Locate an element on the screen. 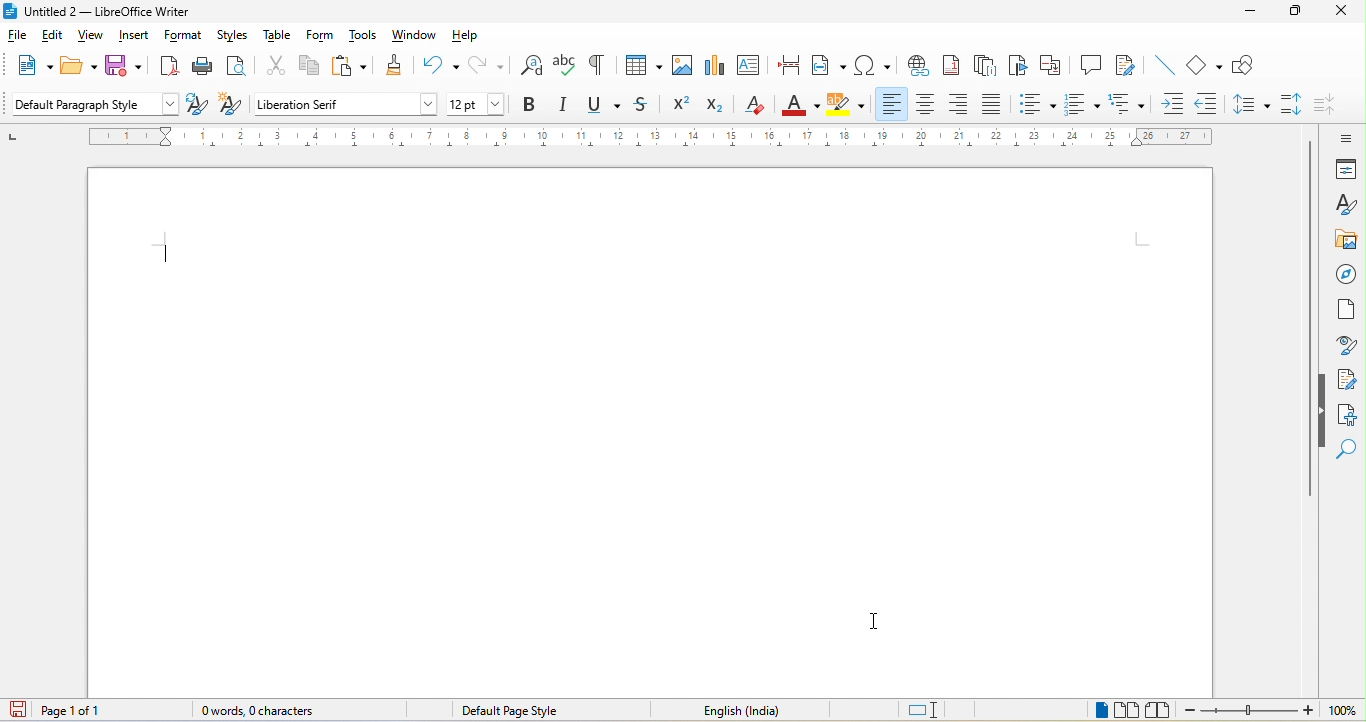  Changed page orientation to landscape is located at coordinates (646, 425).